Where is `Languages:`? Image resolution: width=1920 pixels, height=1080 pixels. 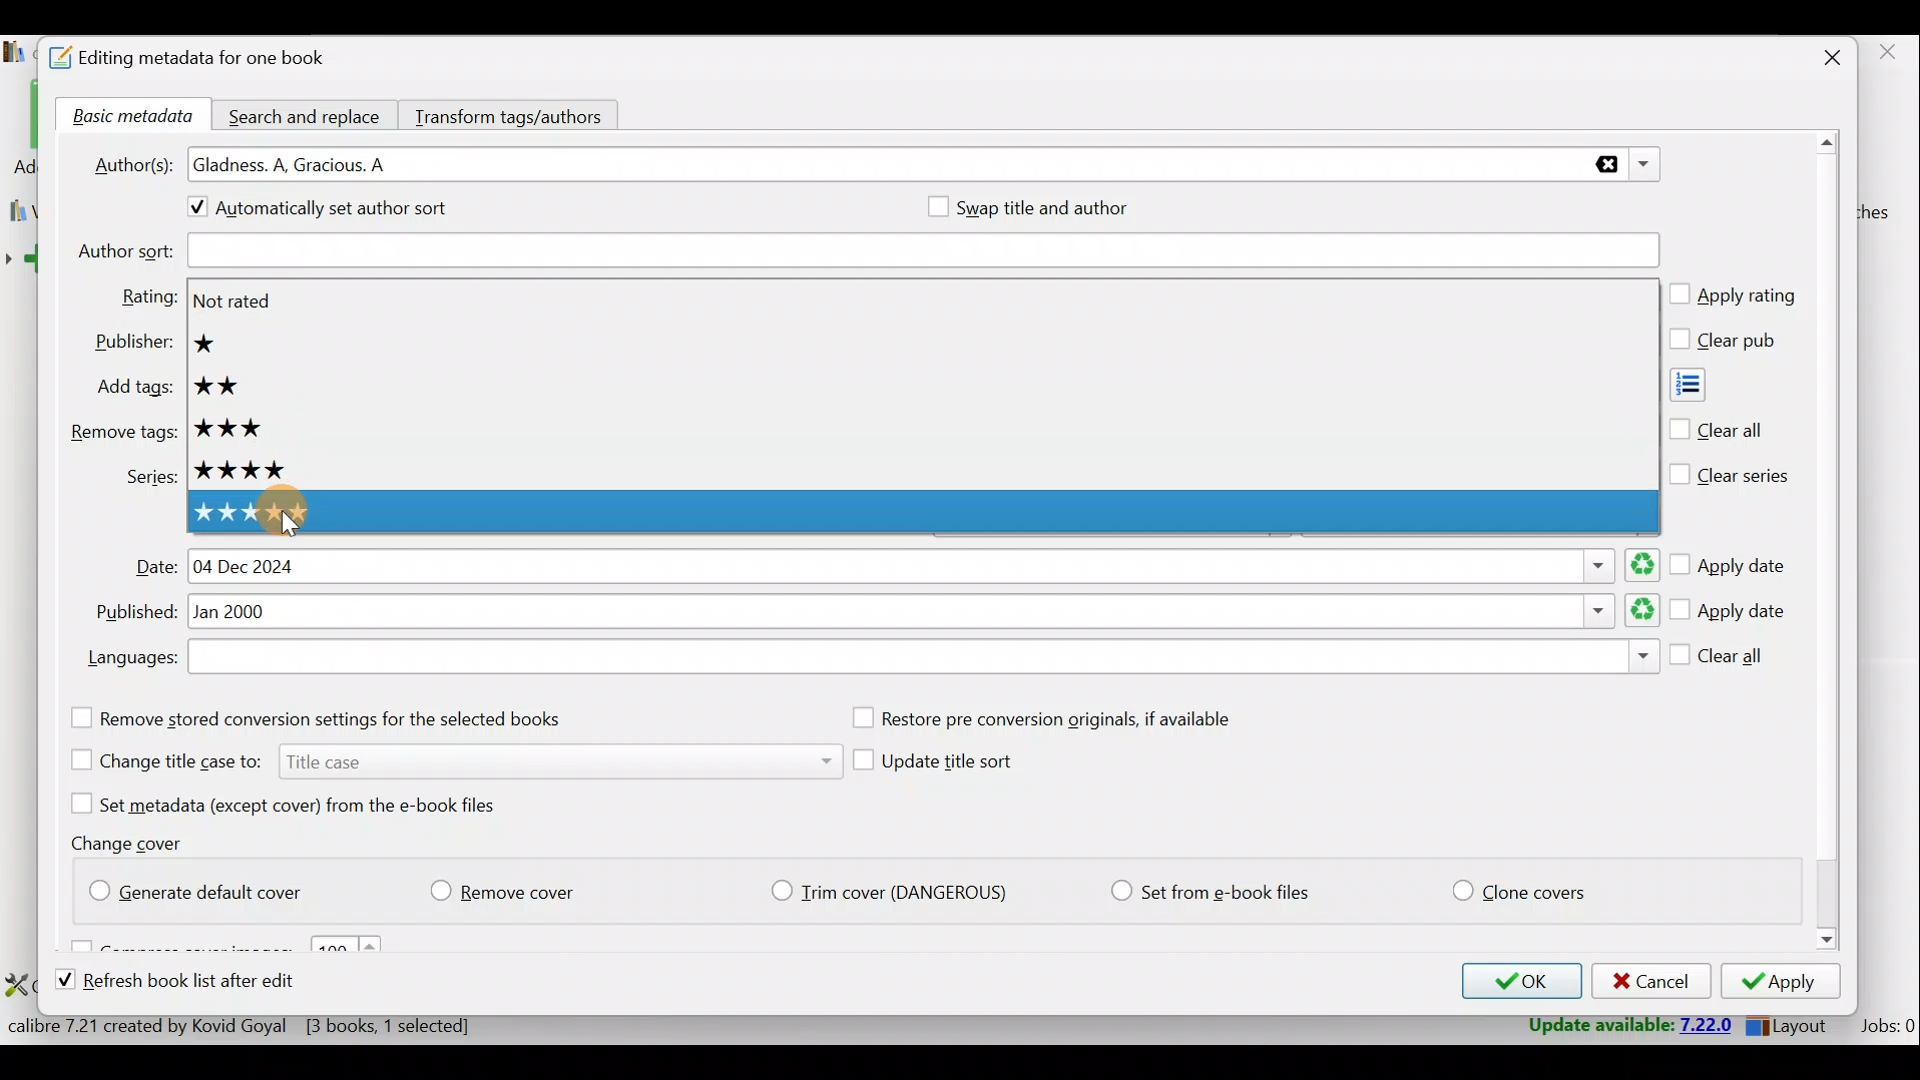
Languages: is located at coordinates (130, 660).